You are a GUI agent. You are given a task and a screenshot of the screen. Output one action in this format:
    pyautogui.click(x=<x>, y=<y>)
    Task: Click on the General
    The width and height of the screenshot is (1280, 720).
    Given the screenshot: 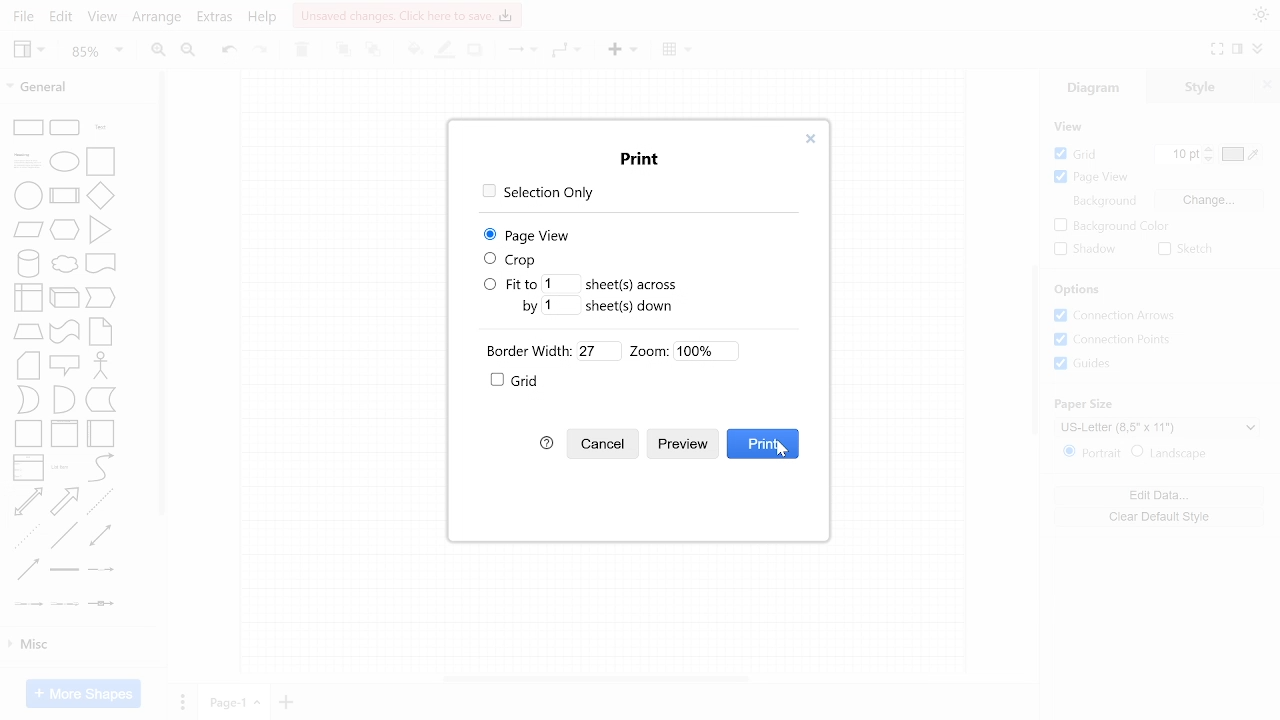 What is the action you would take?
    pyautogui.click(x=70, y=86)
    